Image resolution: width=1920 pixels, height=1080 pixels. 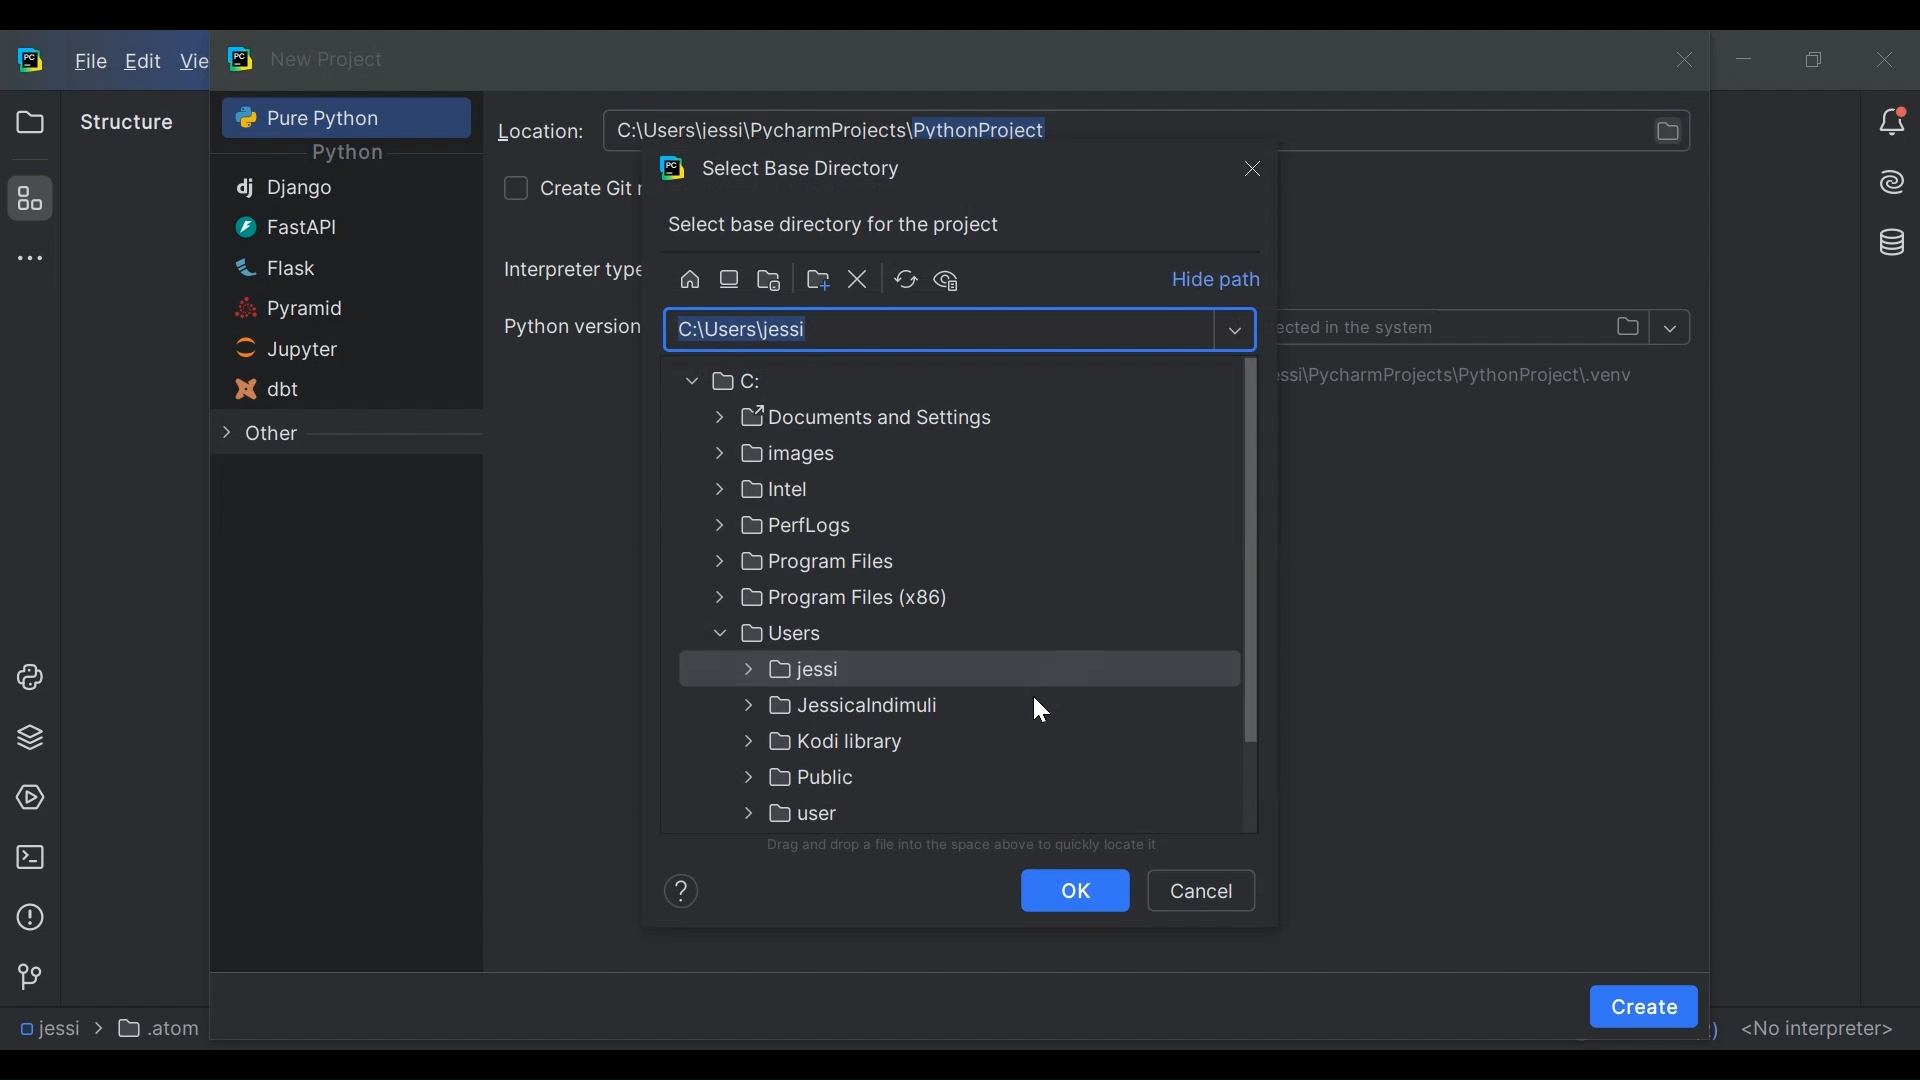 I want to click on Cursor, so click(x=1039, y=708).